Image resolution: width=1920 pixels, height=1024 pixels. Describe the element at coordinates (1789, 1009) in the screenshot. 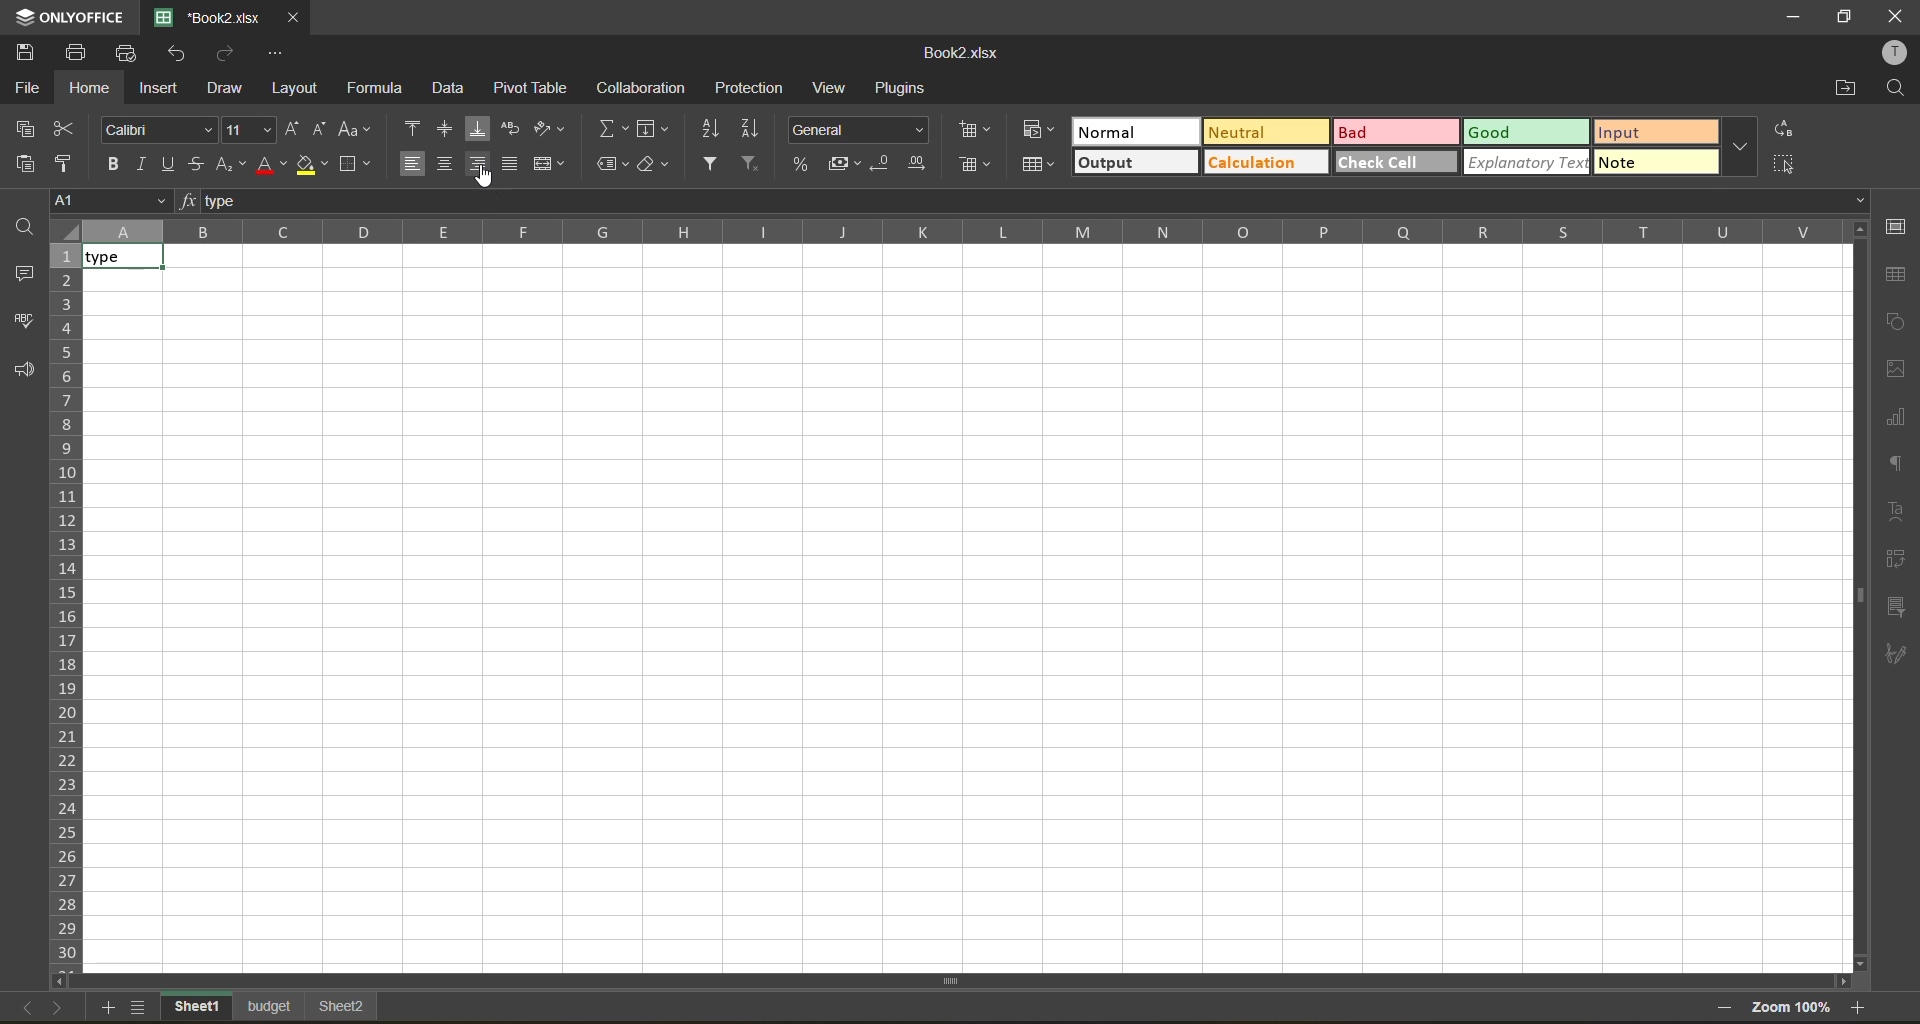

I see `zoom factor` at that location.